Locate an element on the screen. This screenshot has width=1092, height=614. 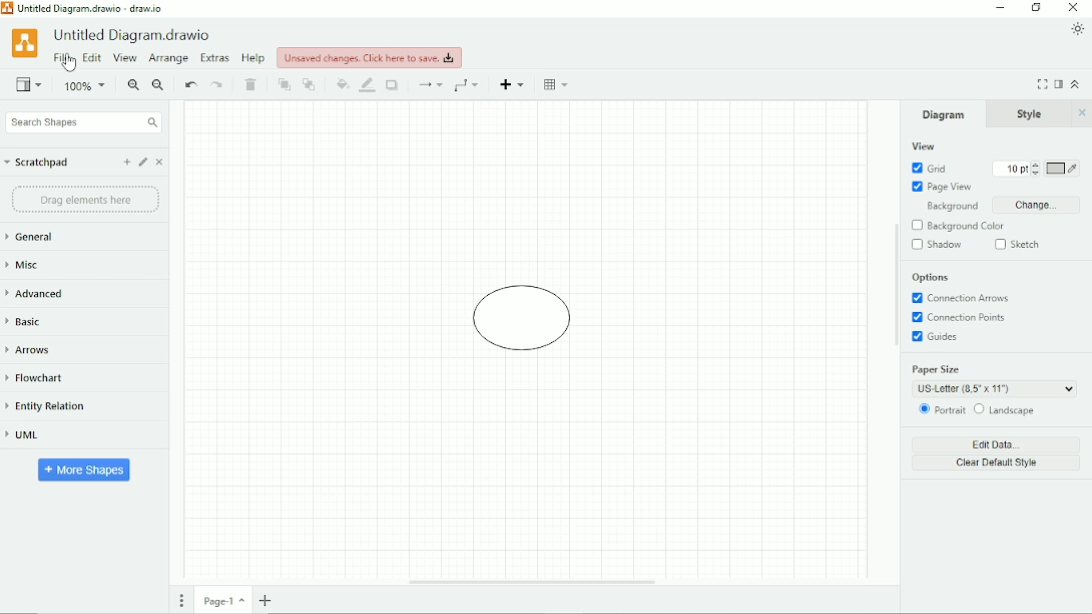
Drag element here is located at coordinates (85, 200).